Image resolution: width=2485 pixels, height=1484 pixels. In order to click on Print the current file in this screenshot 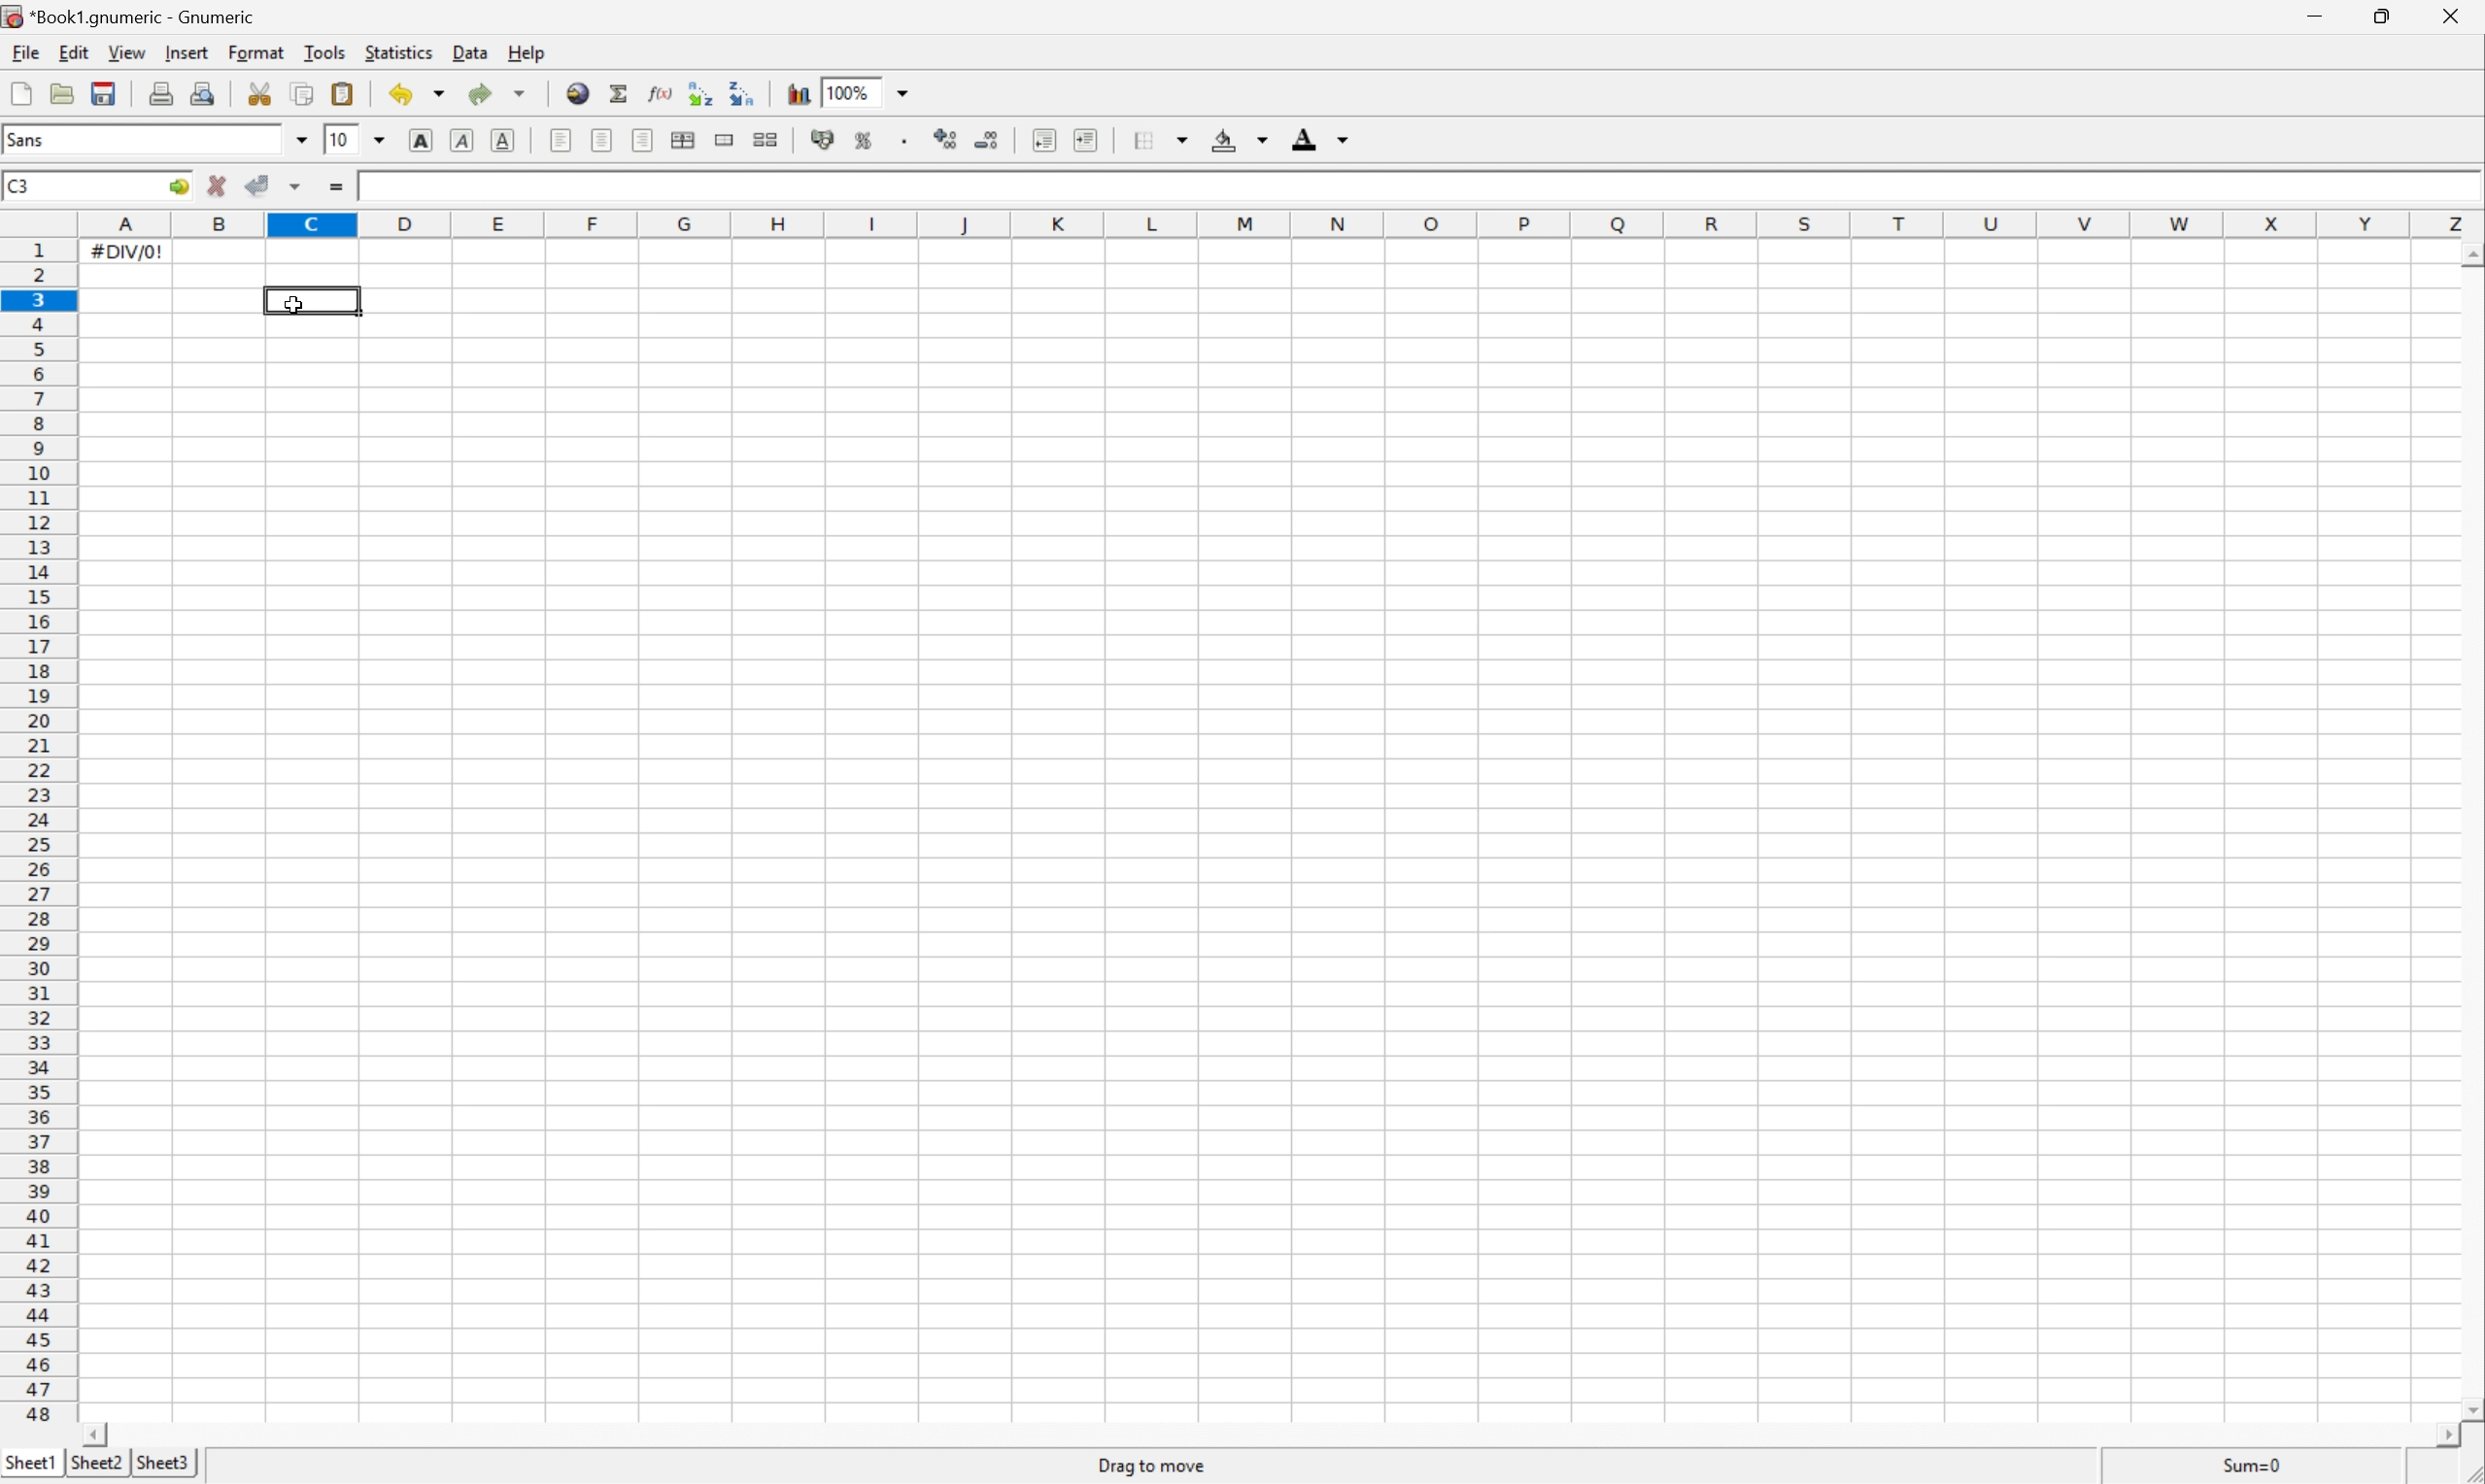, I will do `click(165, 93)`.